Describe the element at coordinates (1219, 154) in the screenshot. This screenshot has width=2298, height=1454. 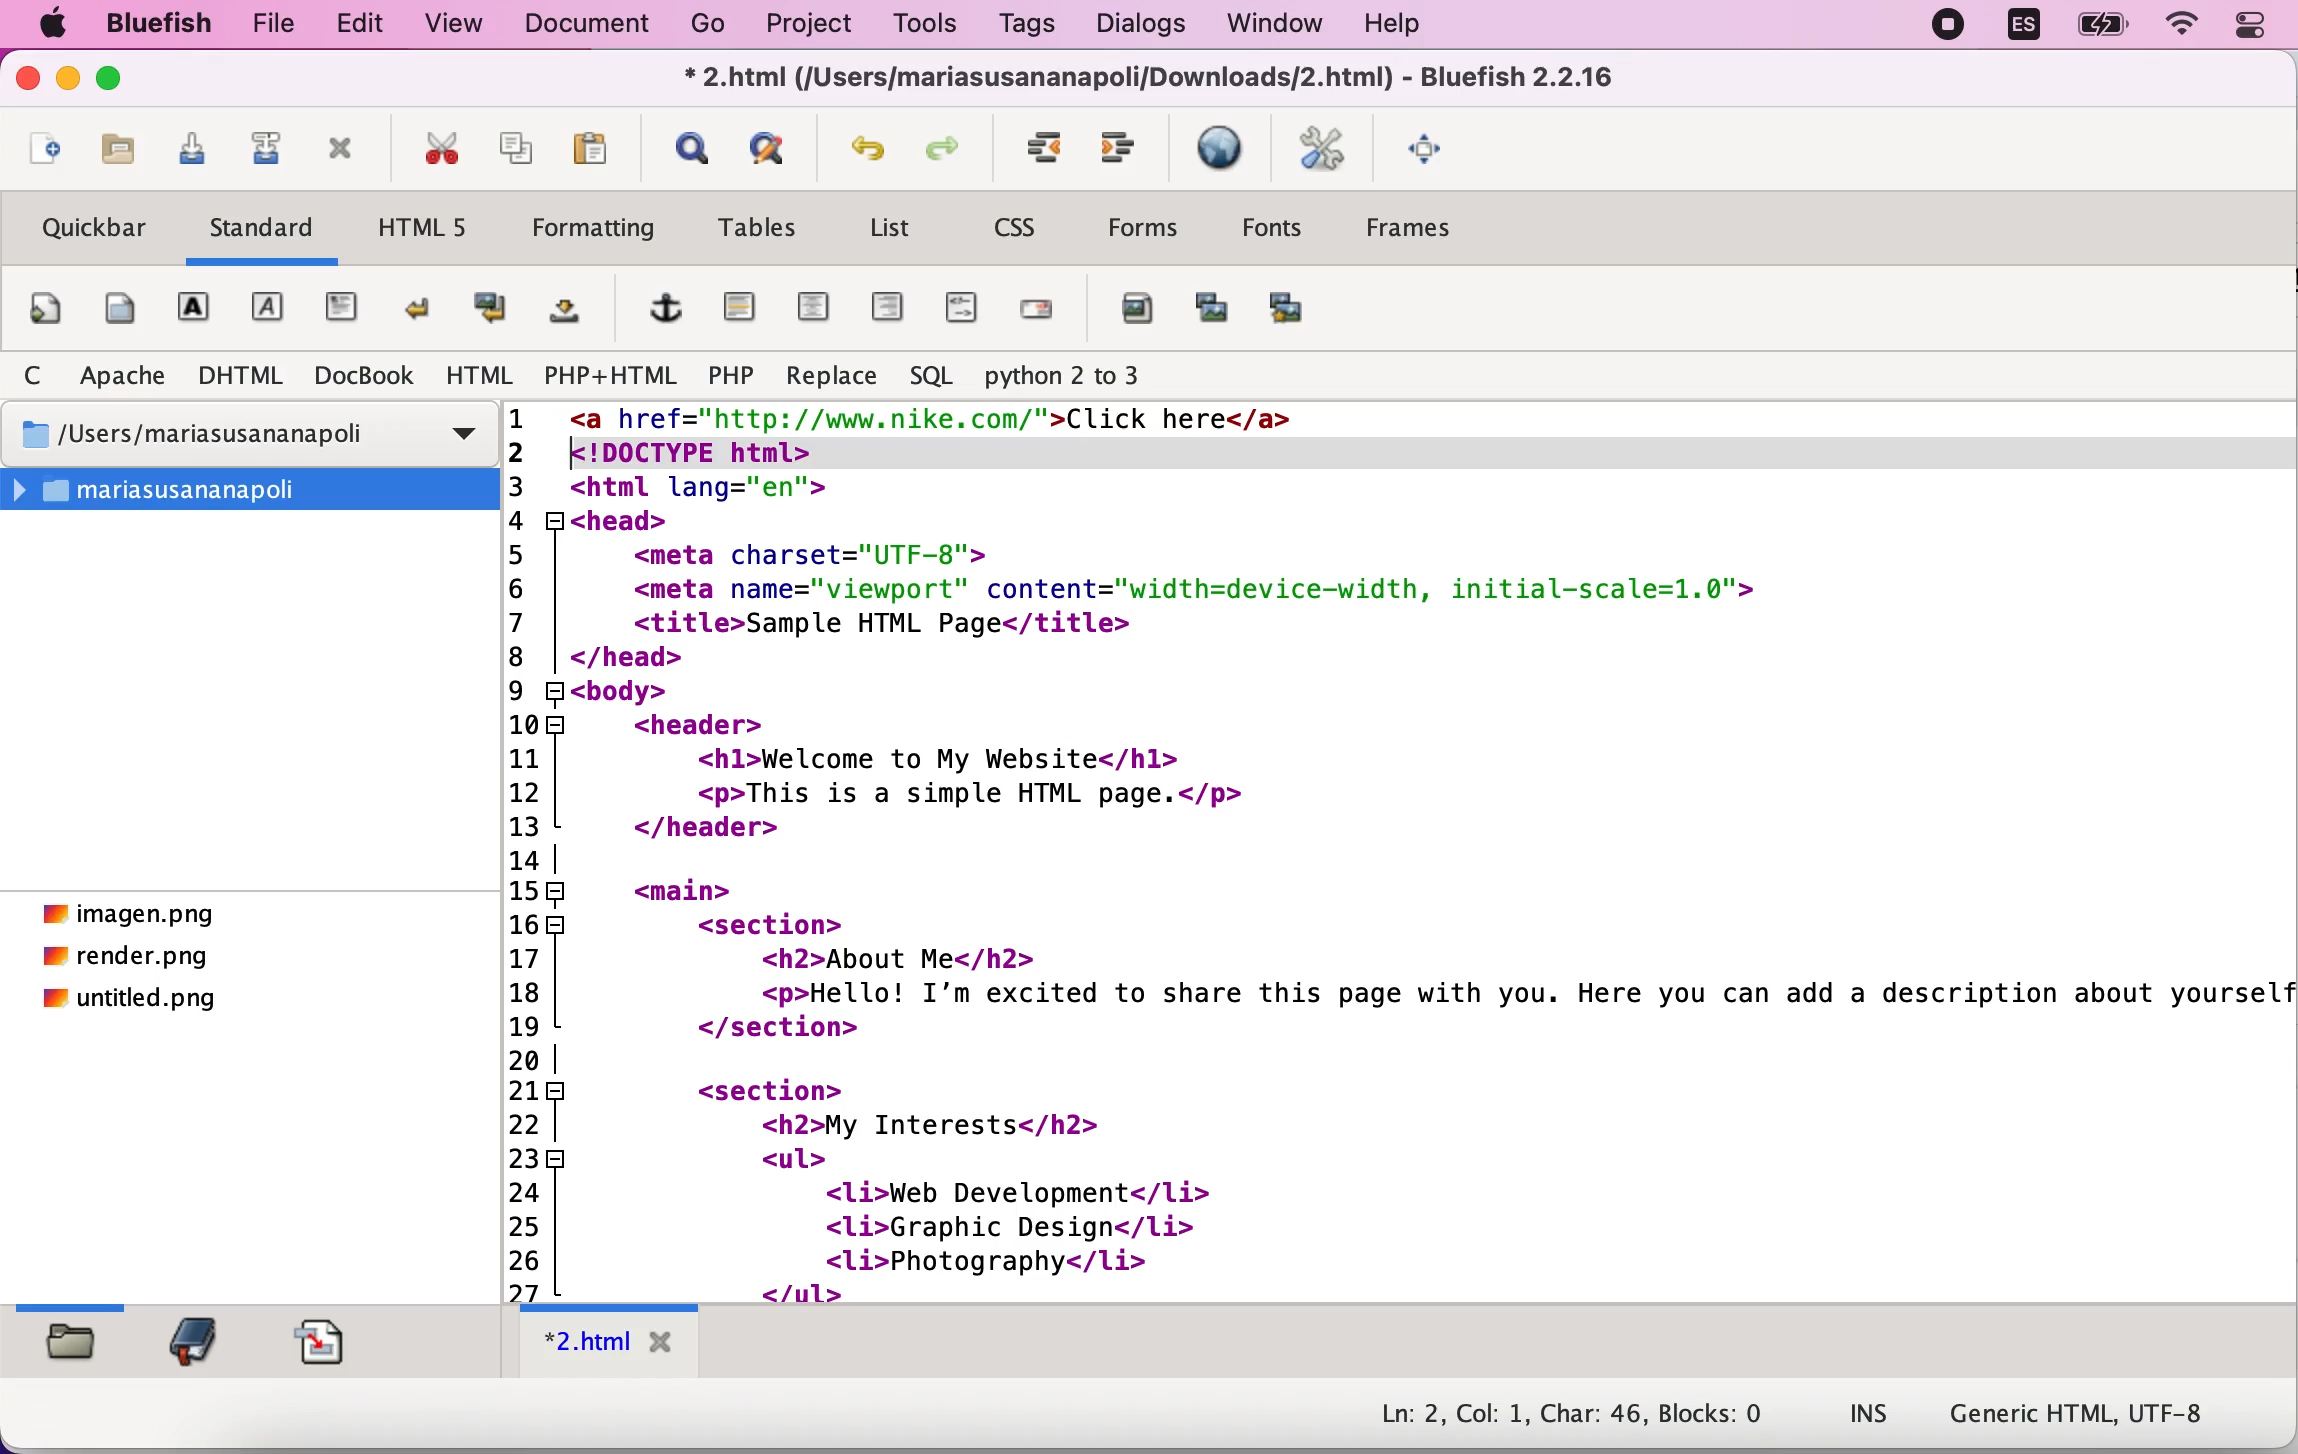
I see `preview in browser` at that location.